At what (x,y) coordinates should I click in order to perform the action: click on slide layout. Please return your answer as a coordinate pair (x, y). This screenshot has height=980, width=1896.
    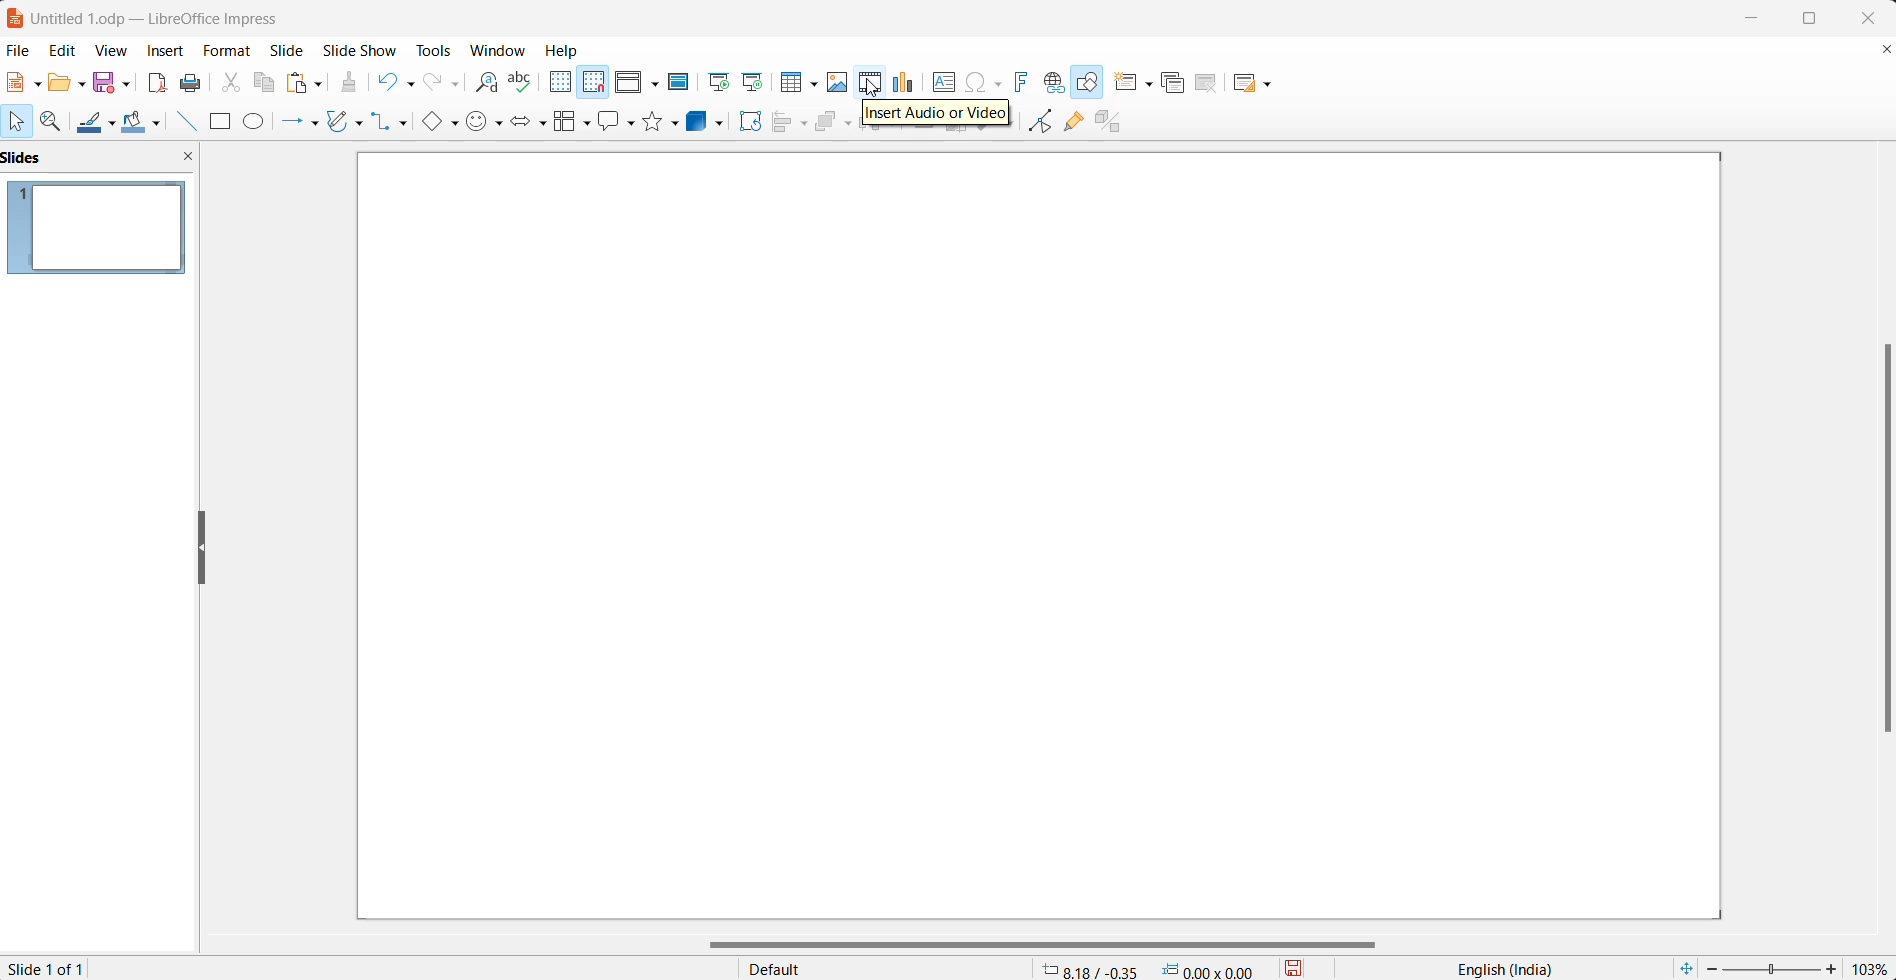
    Looking at the image, I should click on (1241, 83).